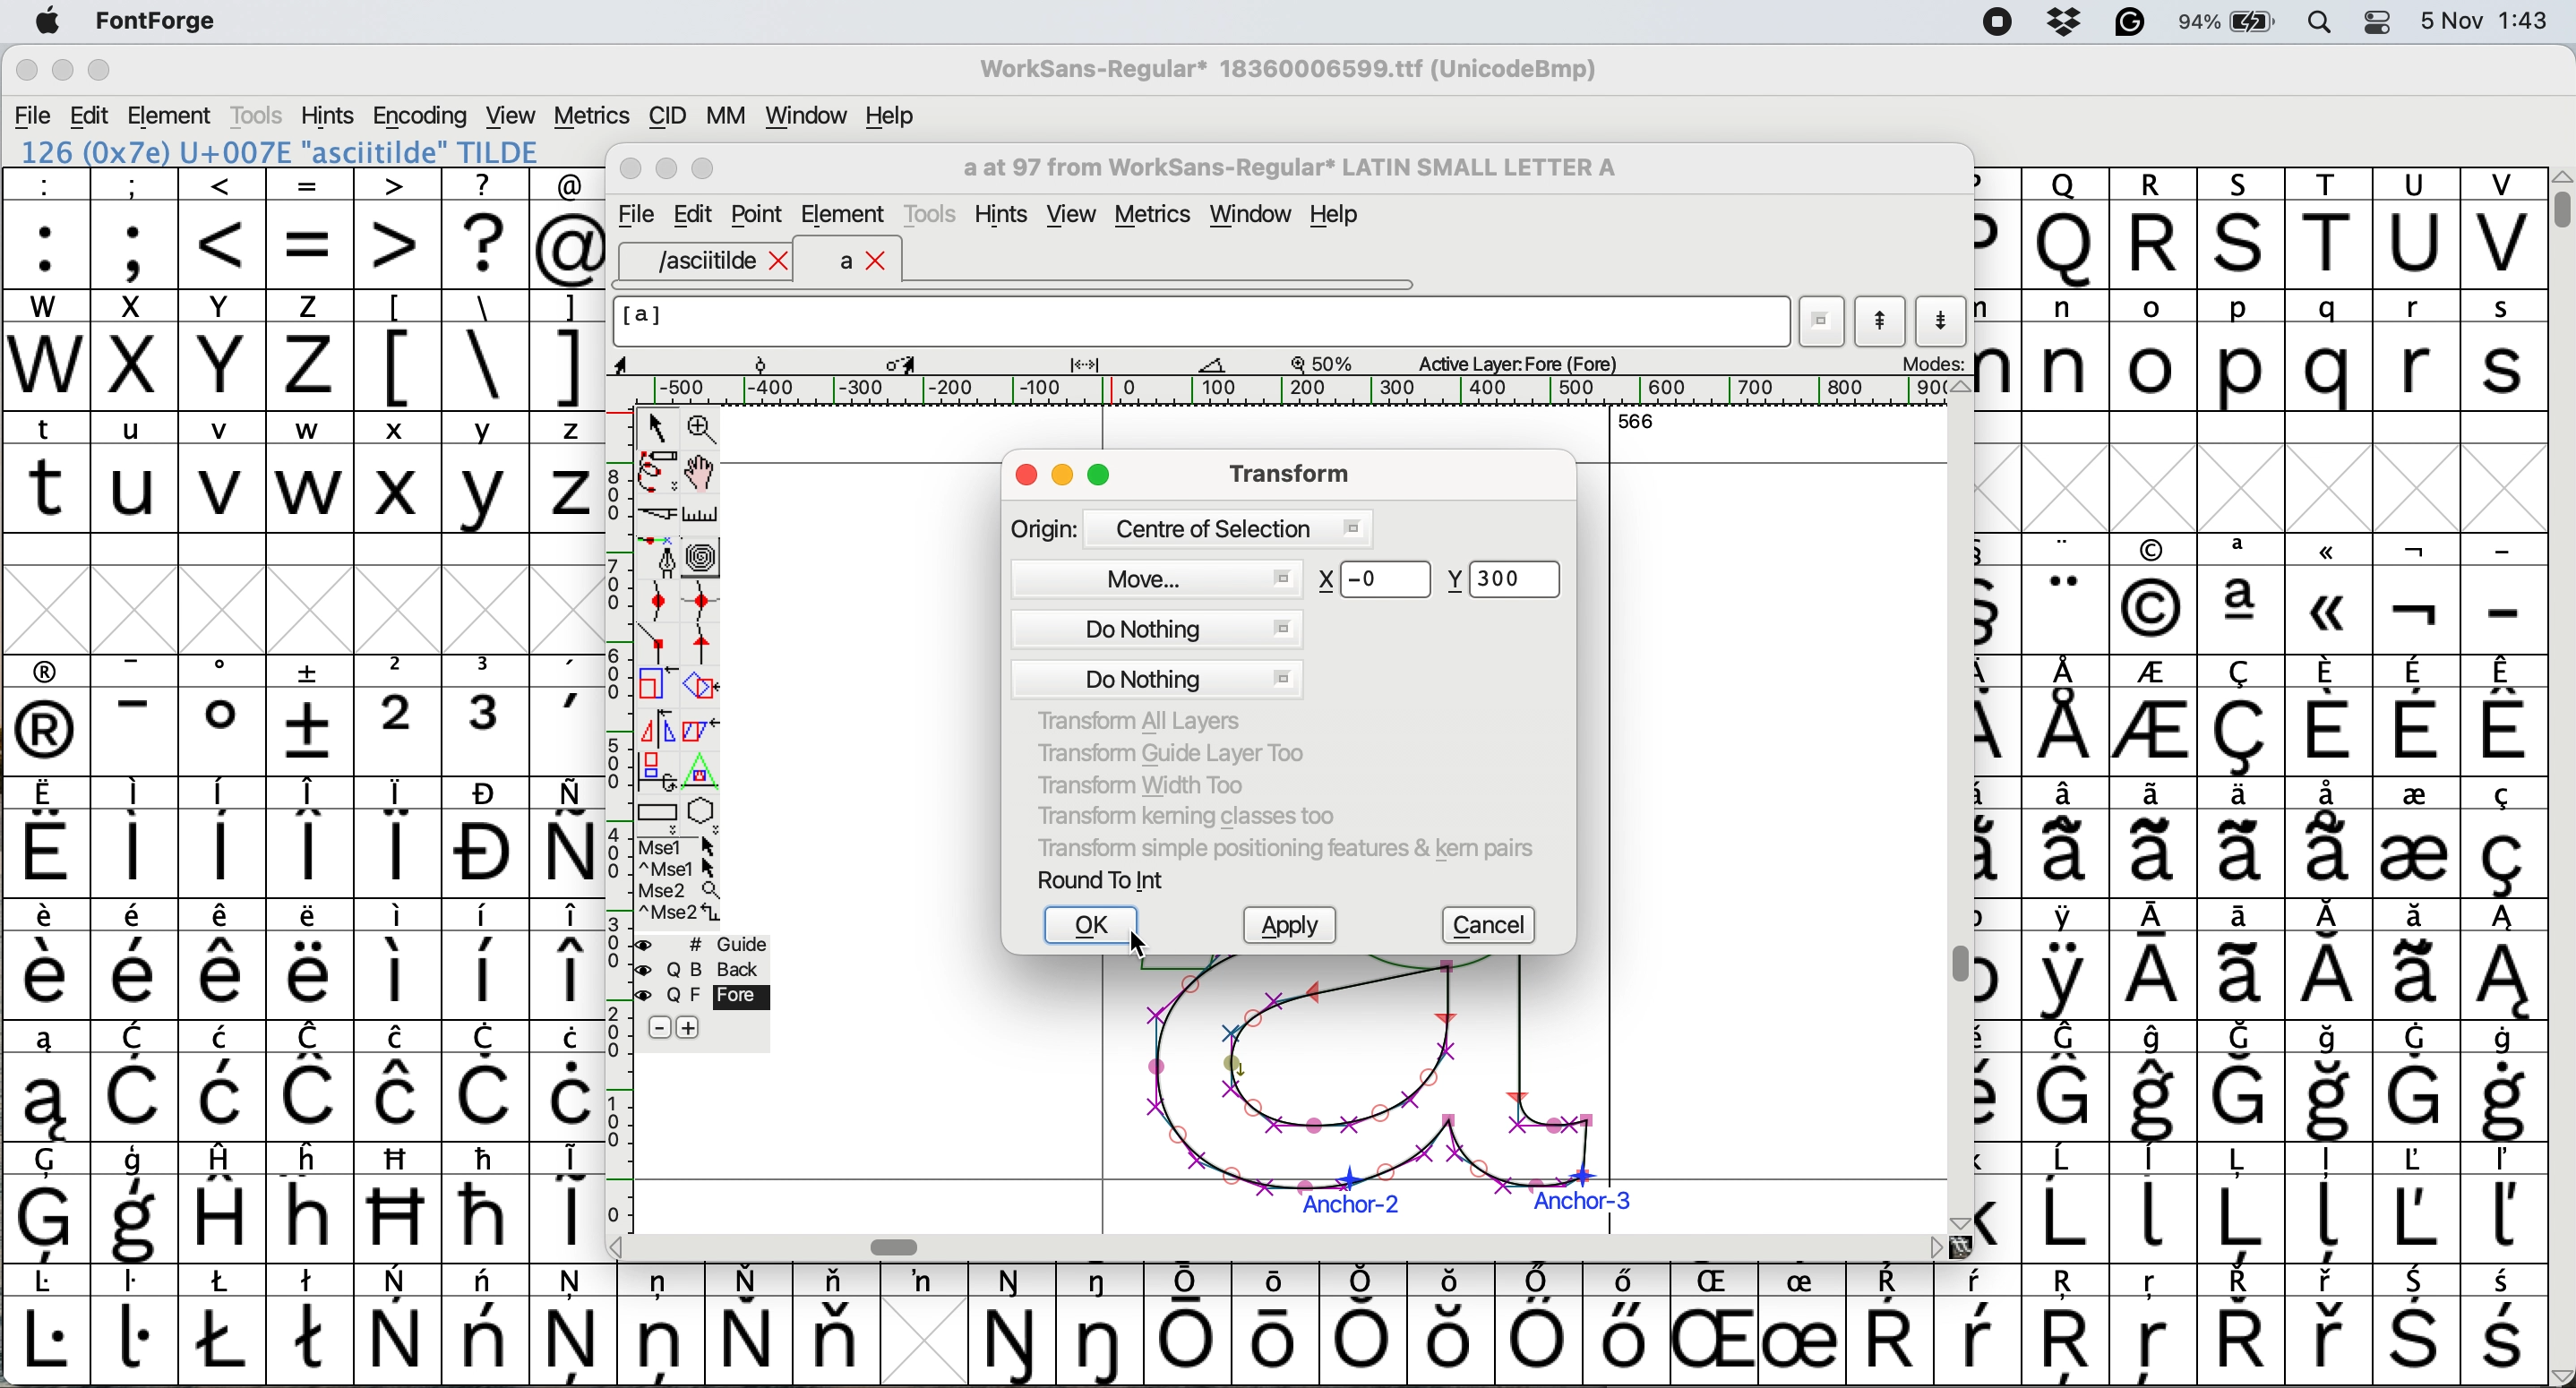 Image resolution: width=2576 pixels, height=1388 pixels. Describe the element at coordinates (703, 556) in the screenshot. I see `change whether spiro is active or not` at that location.